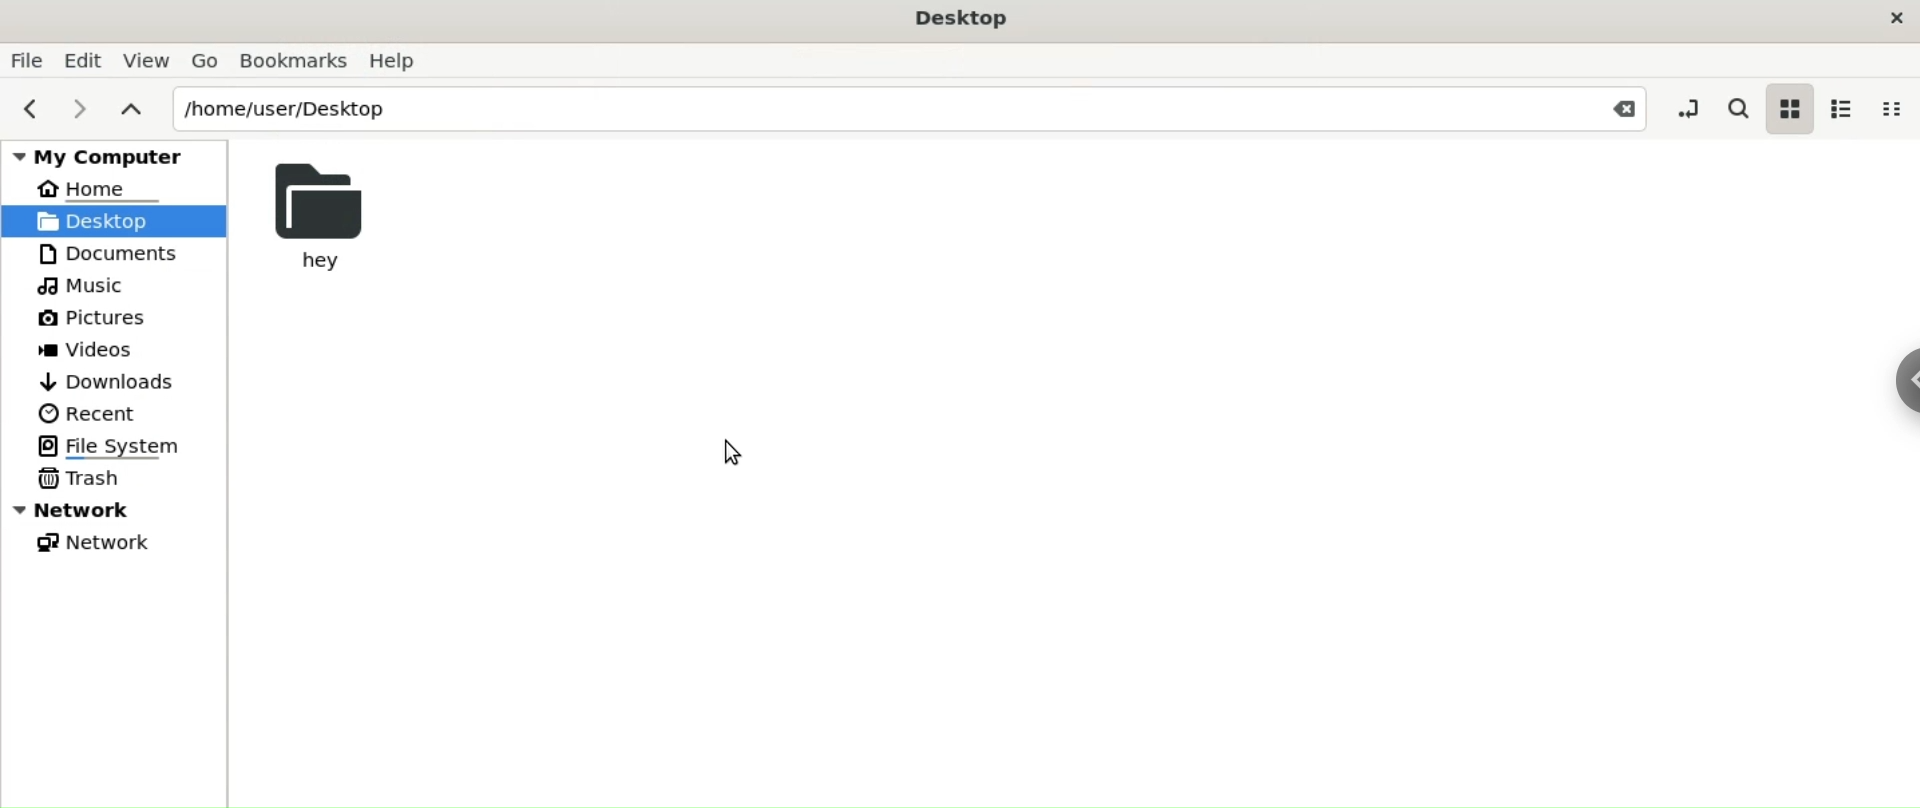 This screenshot has height=808, width=1920. Describe the element at coordinates (85, 348) in the screenshot. I see `Videos` at that location.